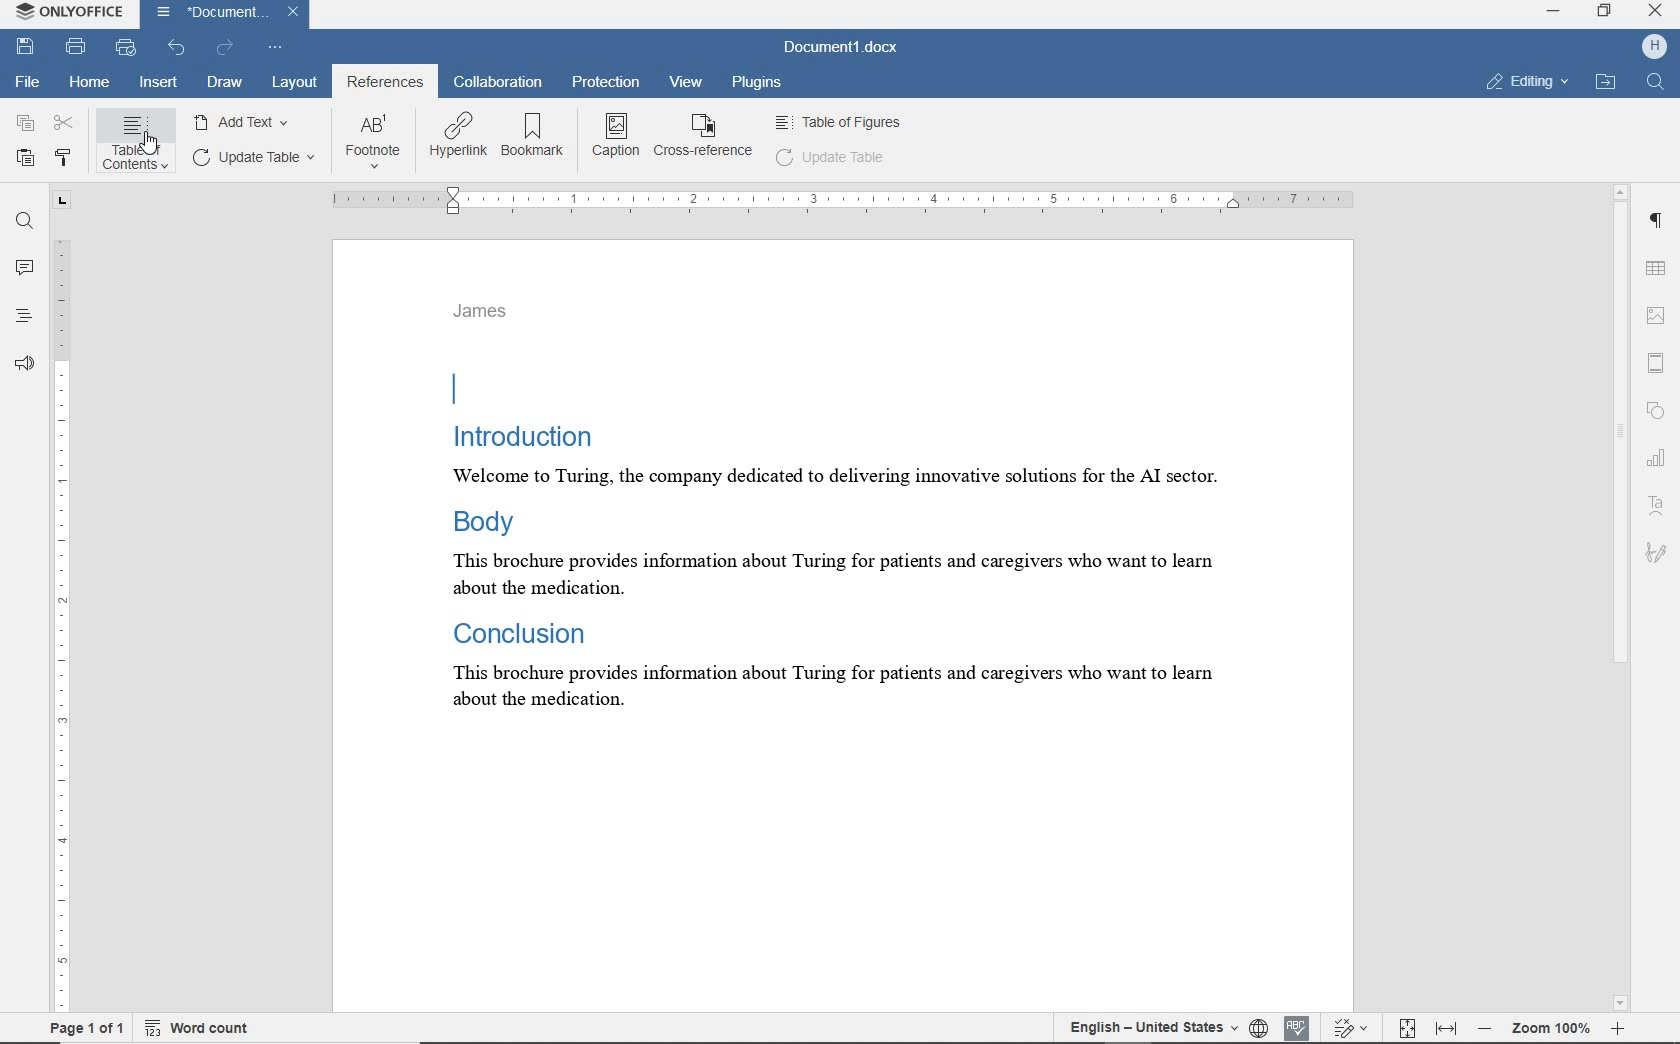  I want to click on cursor, so click(151, 143).